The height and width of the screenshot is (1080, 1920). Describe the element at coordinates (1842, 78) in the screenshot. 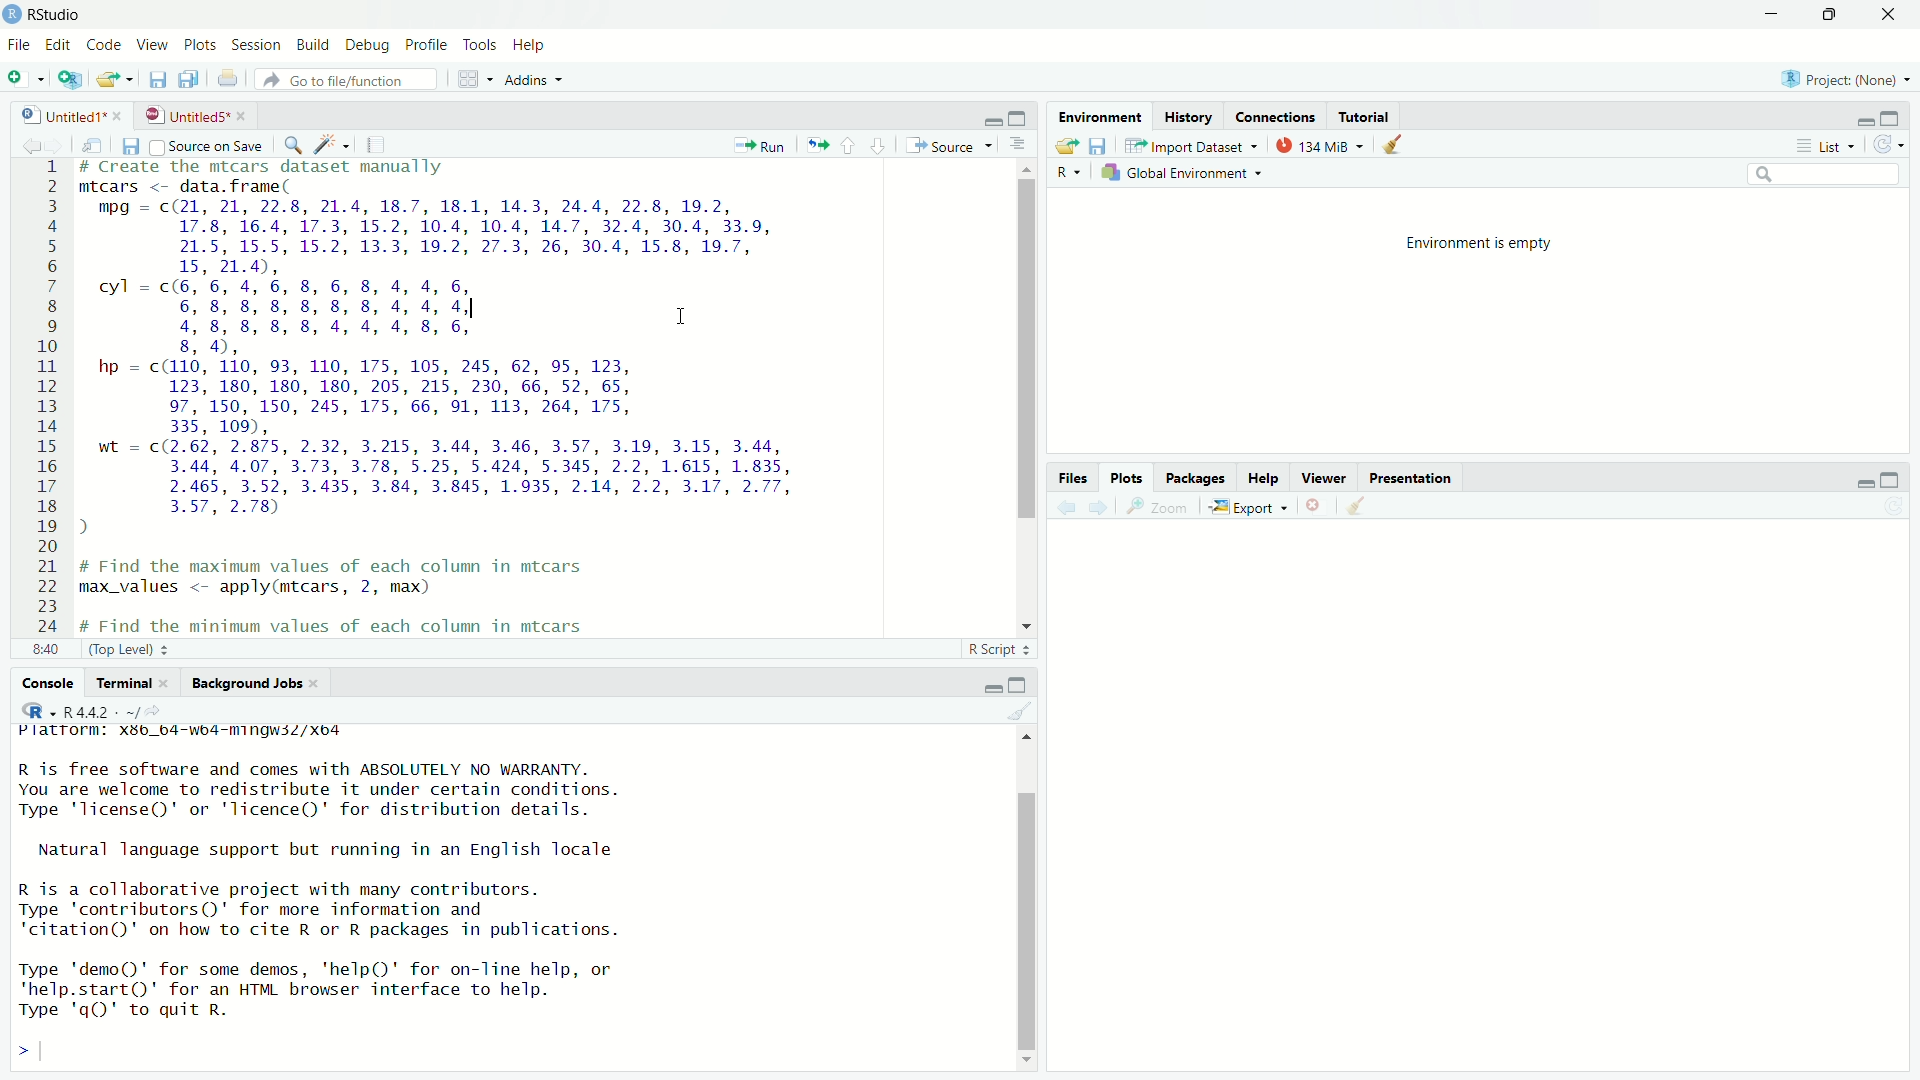

I see `| Project: (None)` at that location.